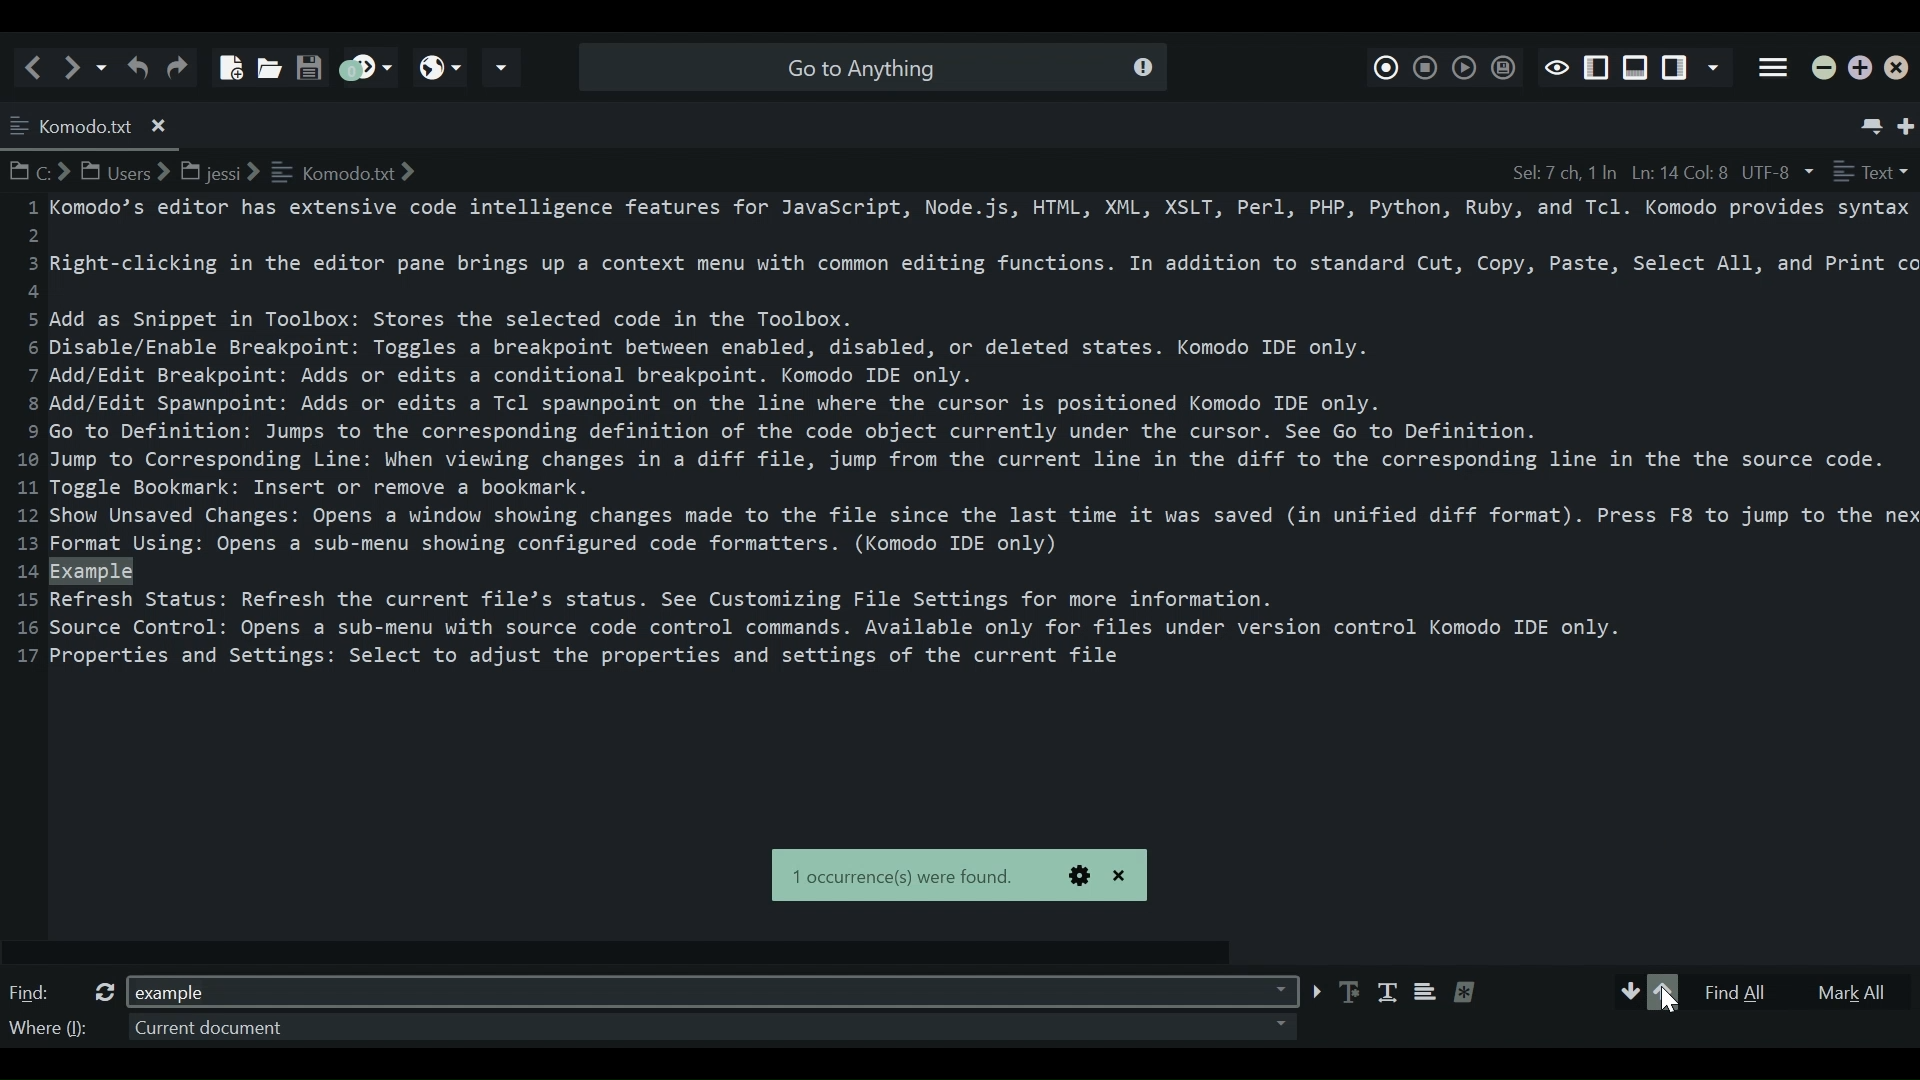 The image size is (1920, 1080). Describe the element at coordinates (1853, 992) in the screenshot. I see `Mark All` at that location.